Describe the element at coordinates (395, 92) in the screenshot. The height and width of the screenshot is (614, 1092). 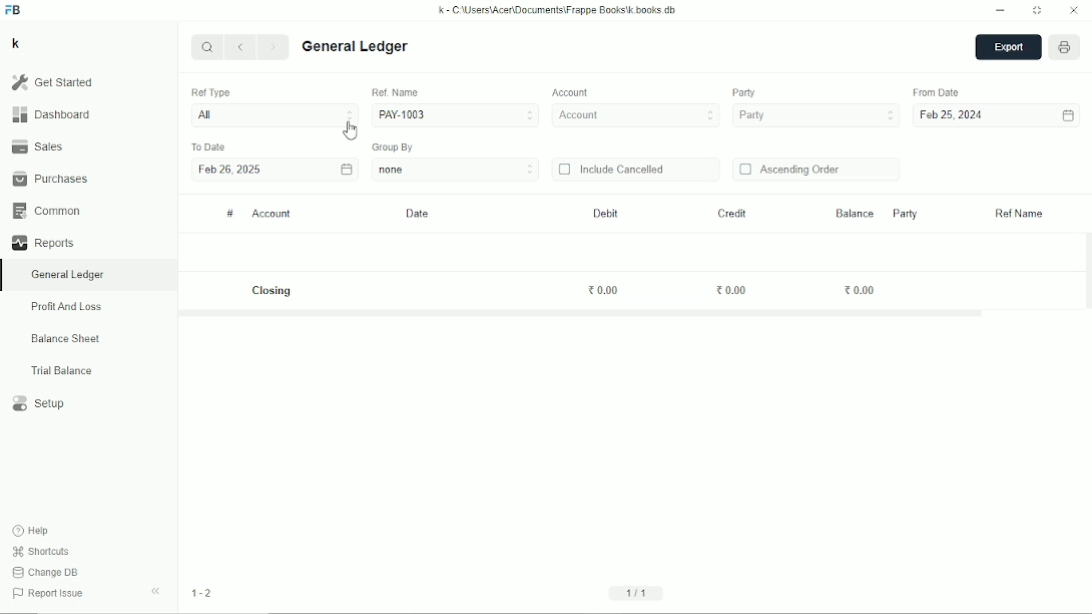
I see `Ref. Name` at that location.